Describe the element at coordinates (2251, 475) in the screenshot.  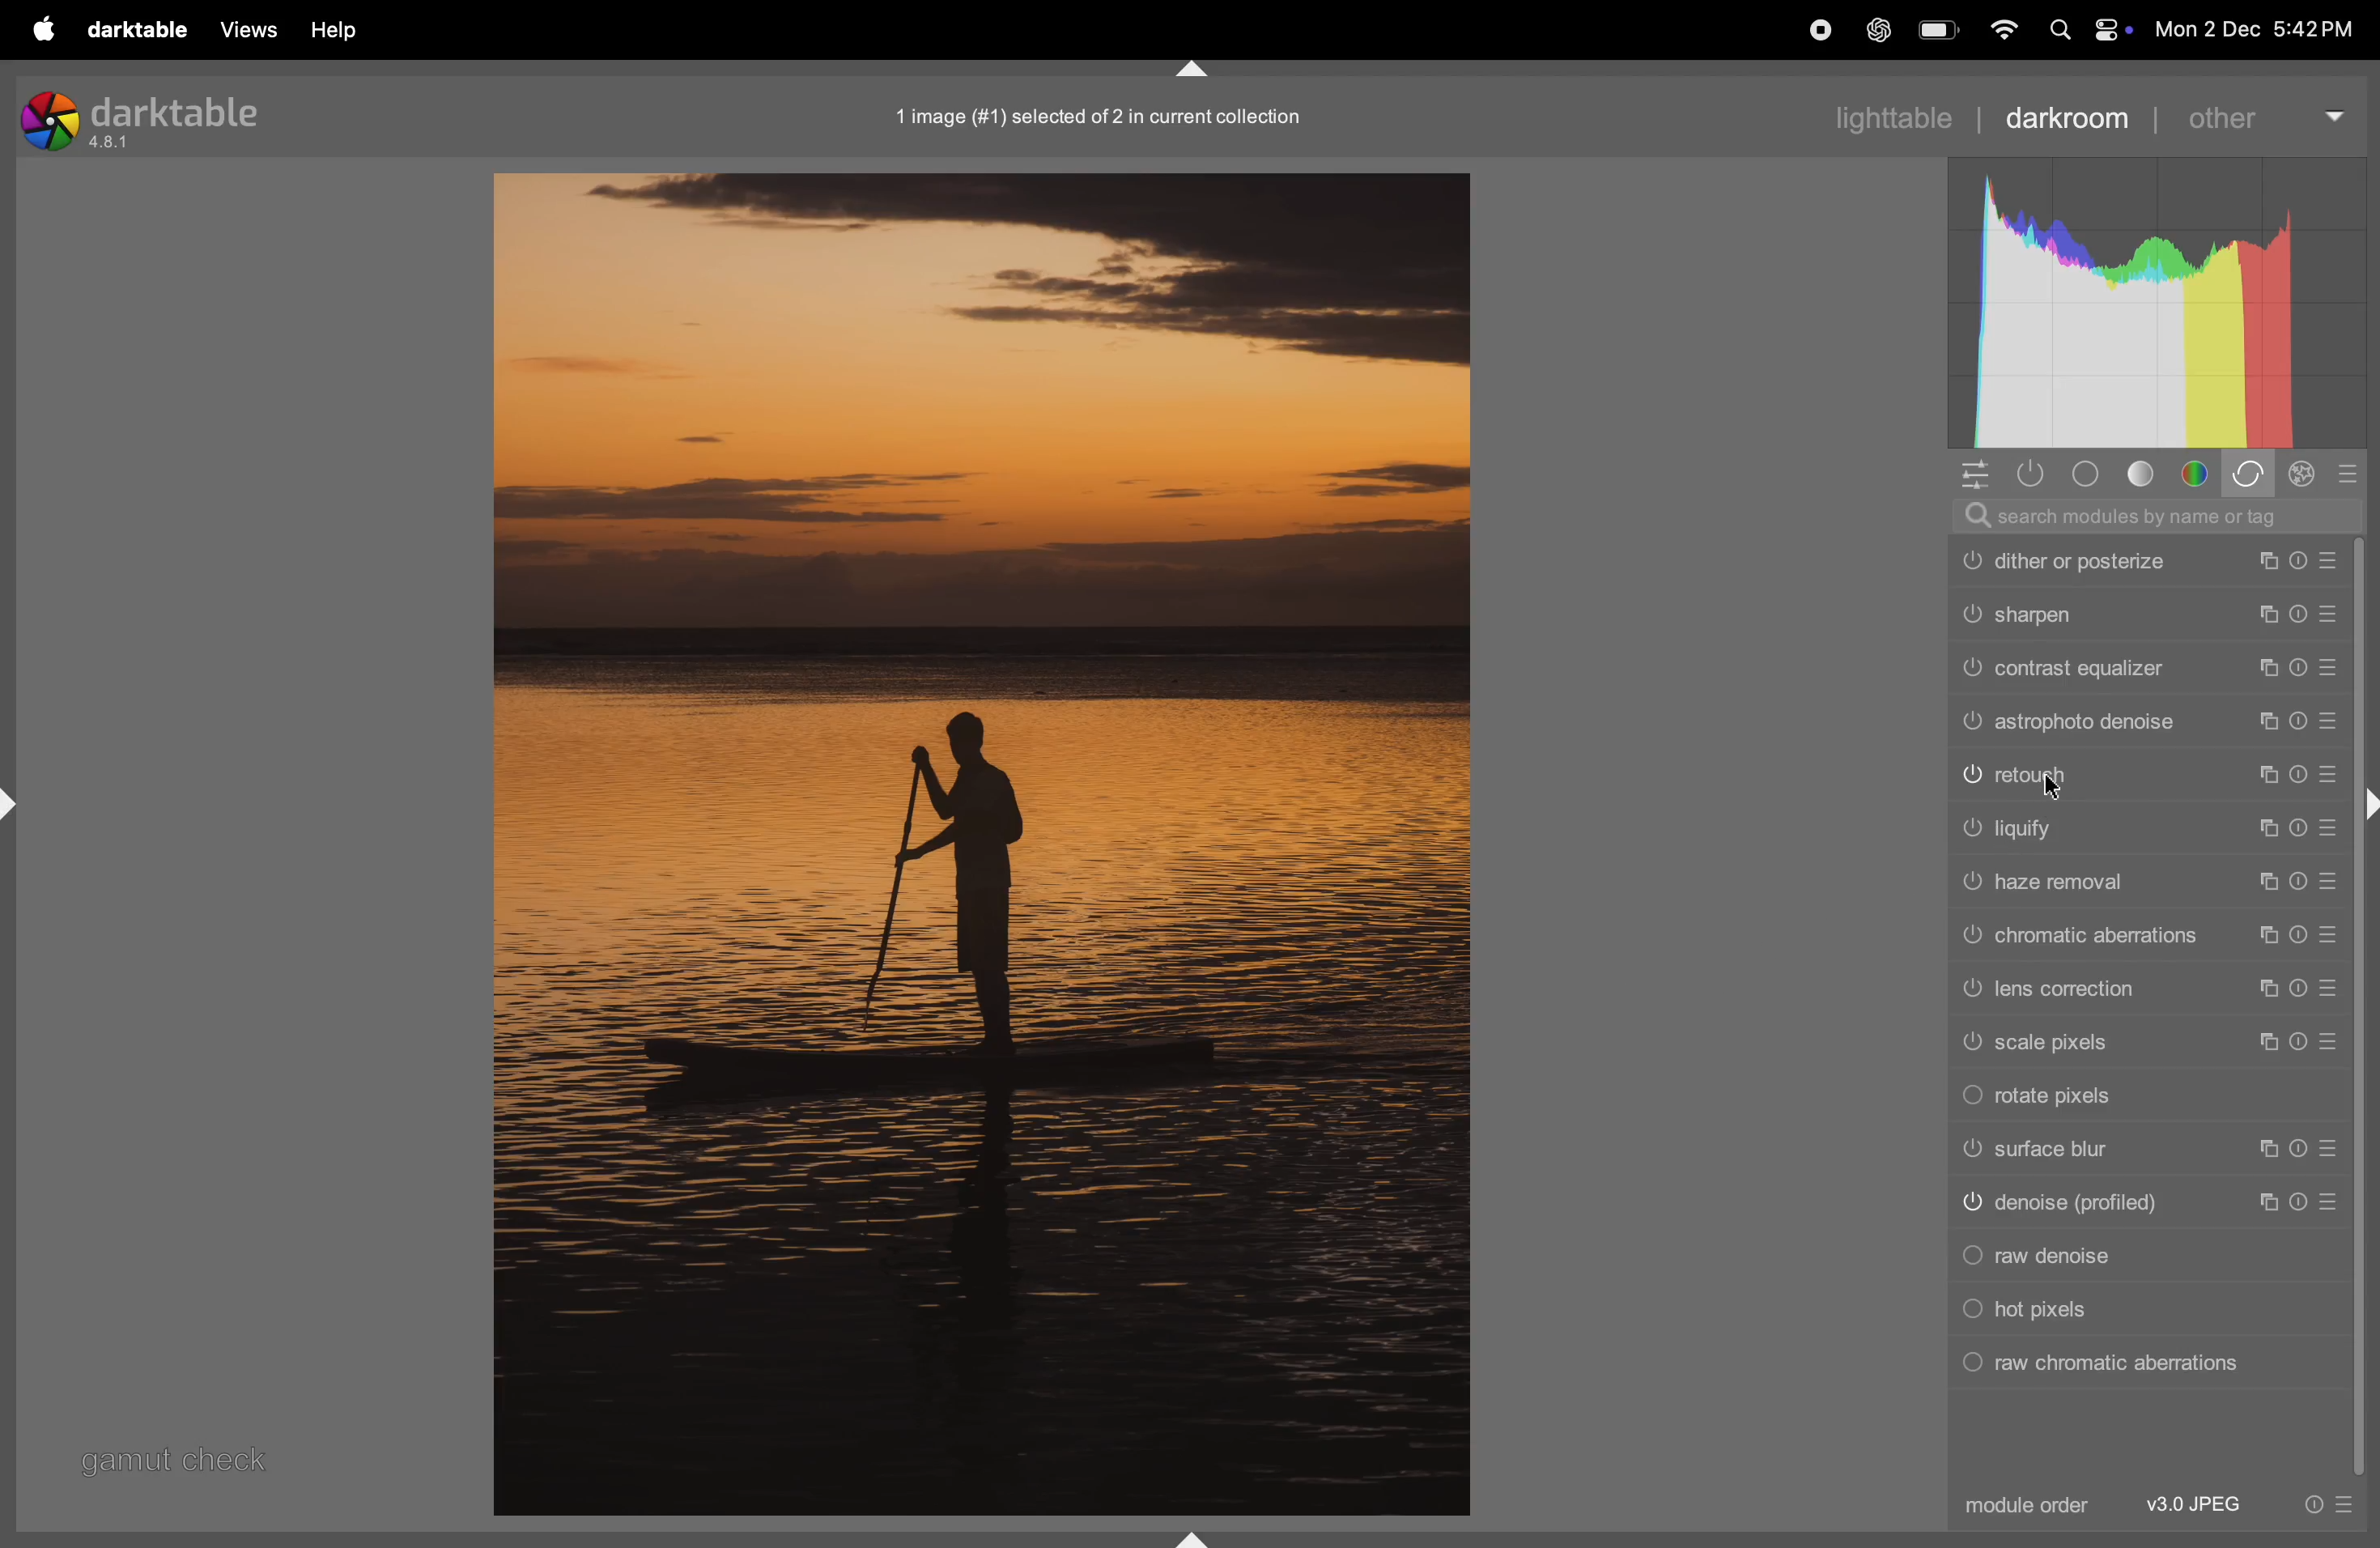
I see `correct` at that location.